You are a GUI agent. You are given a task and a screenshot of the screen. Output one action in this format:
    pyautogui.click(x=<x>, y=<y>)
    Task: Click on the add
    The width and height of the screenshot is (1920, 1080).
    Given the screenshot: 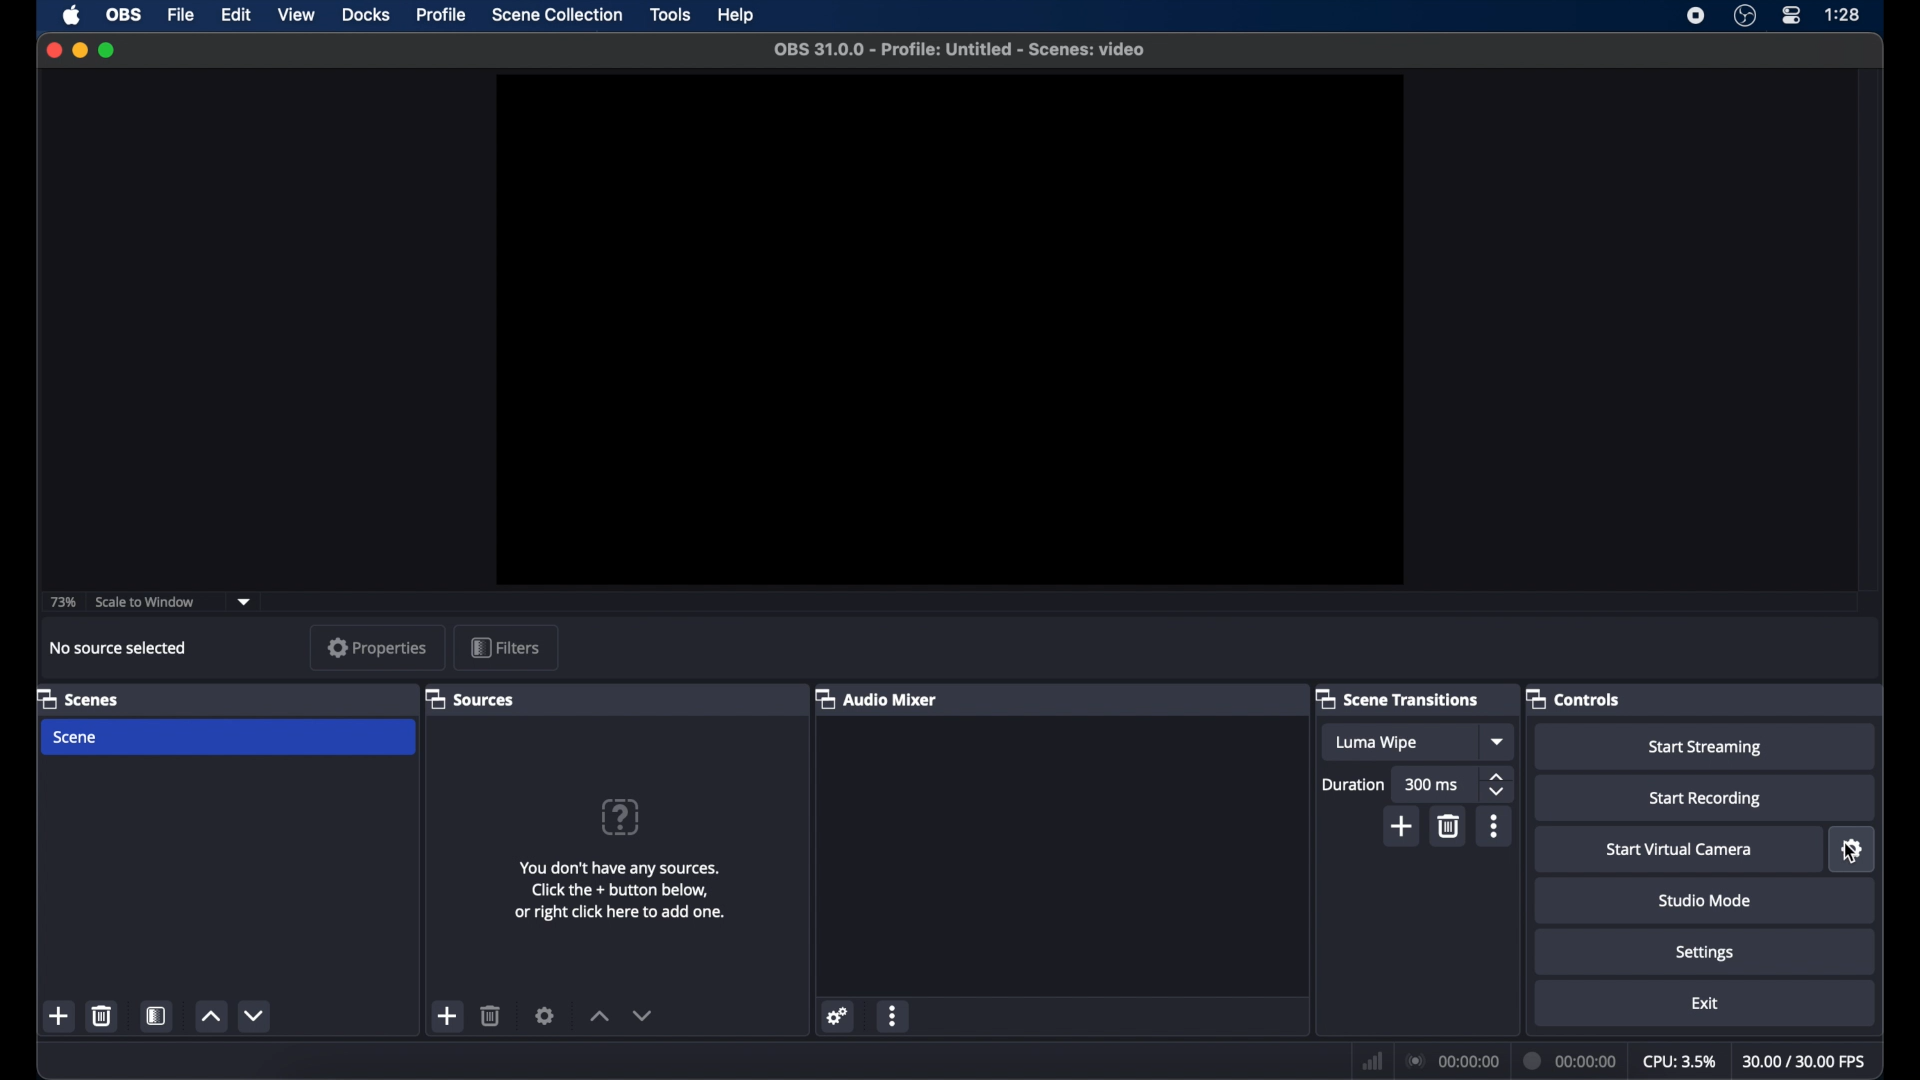 What is the action you would take?
    pyautogui.click(x=448, y=1016)
    